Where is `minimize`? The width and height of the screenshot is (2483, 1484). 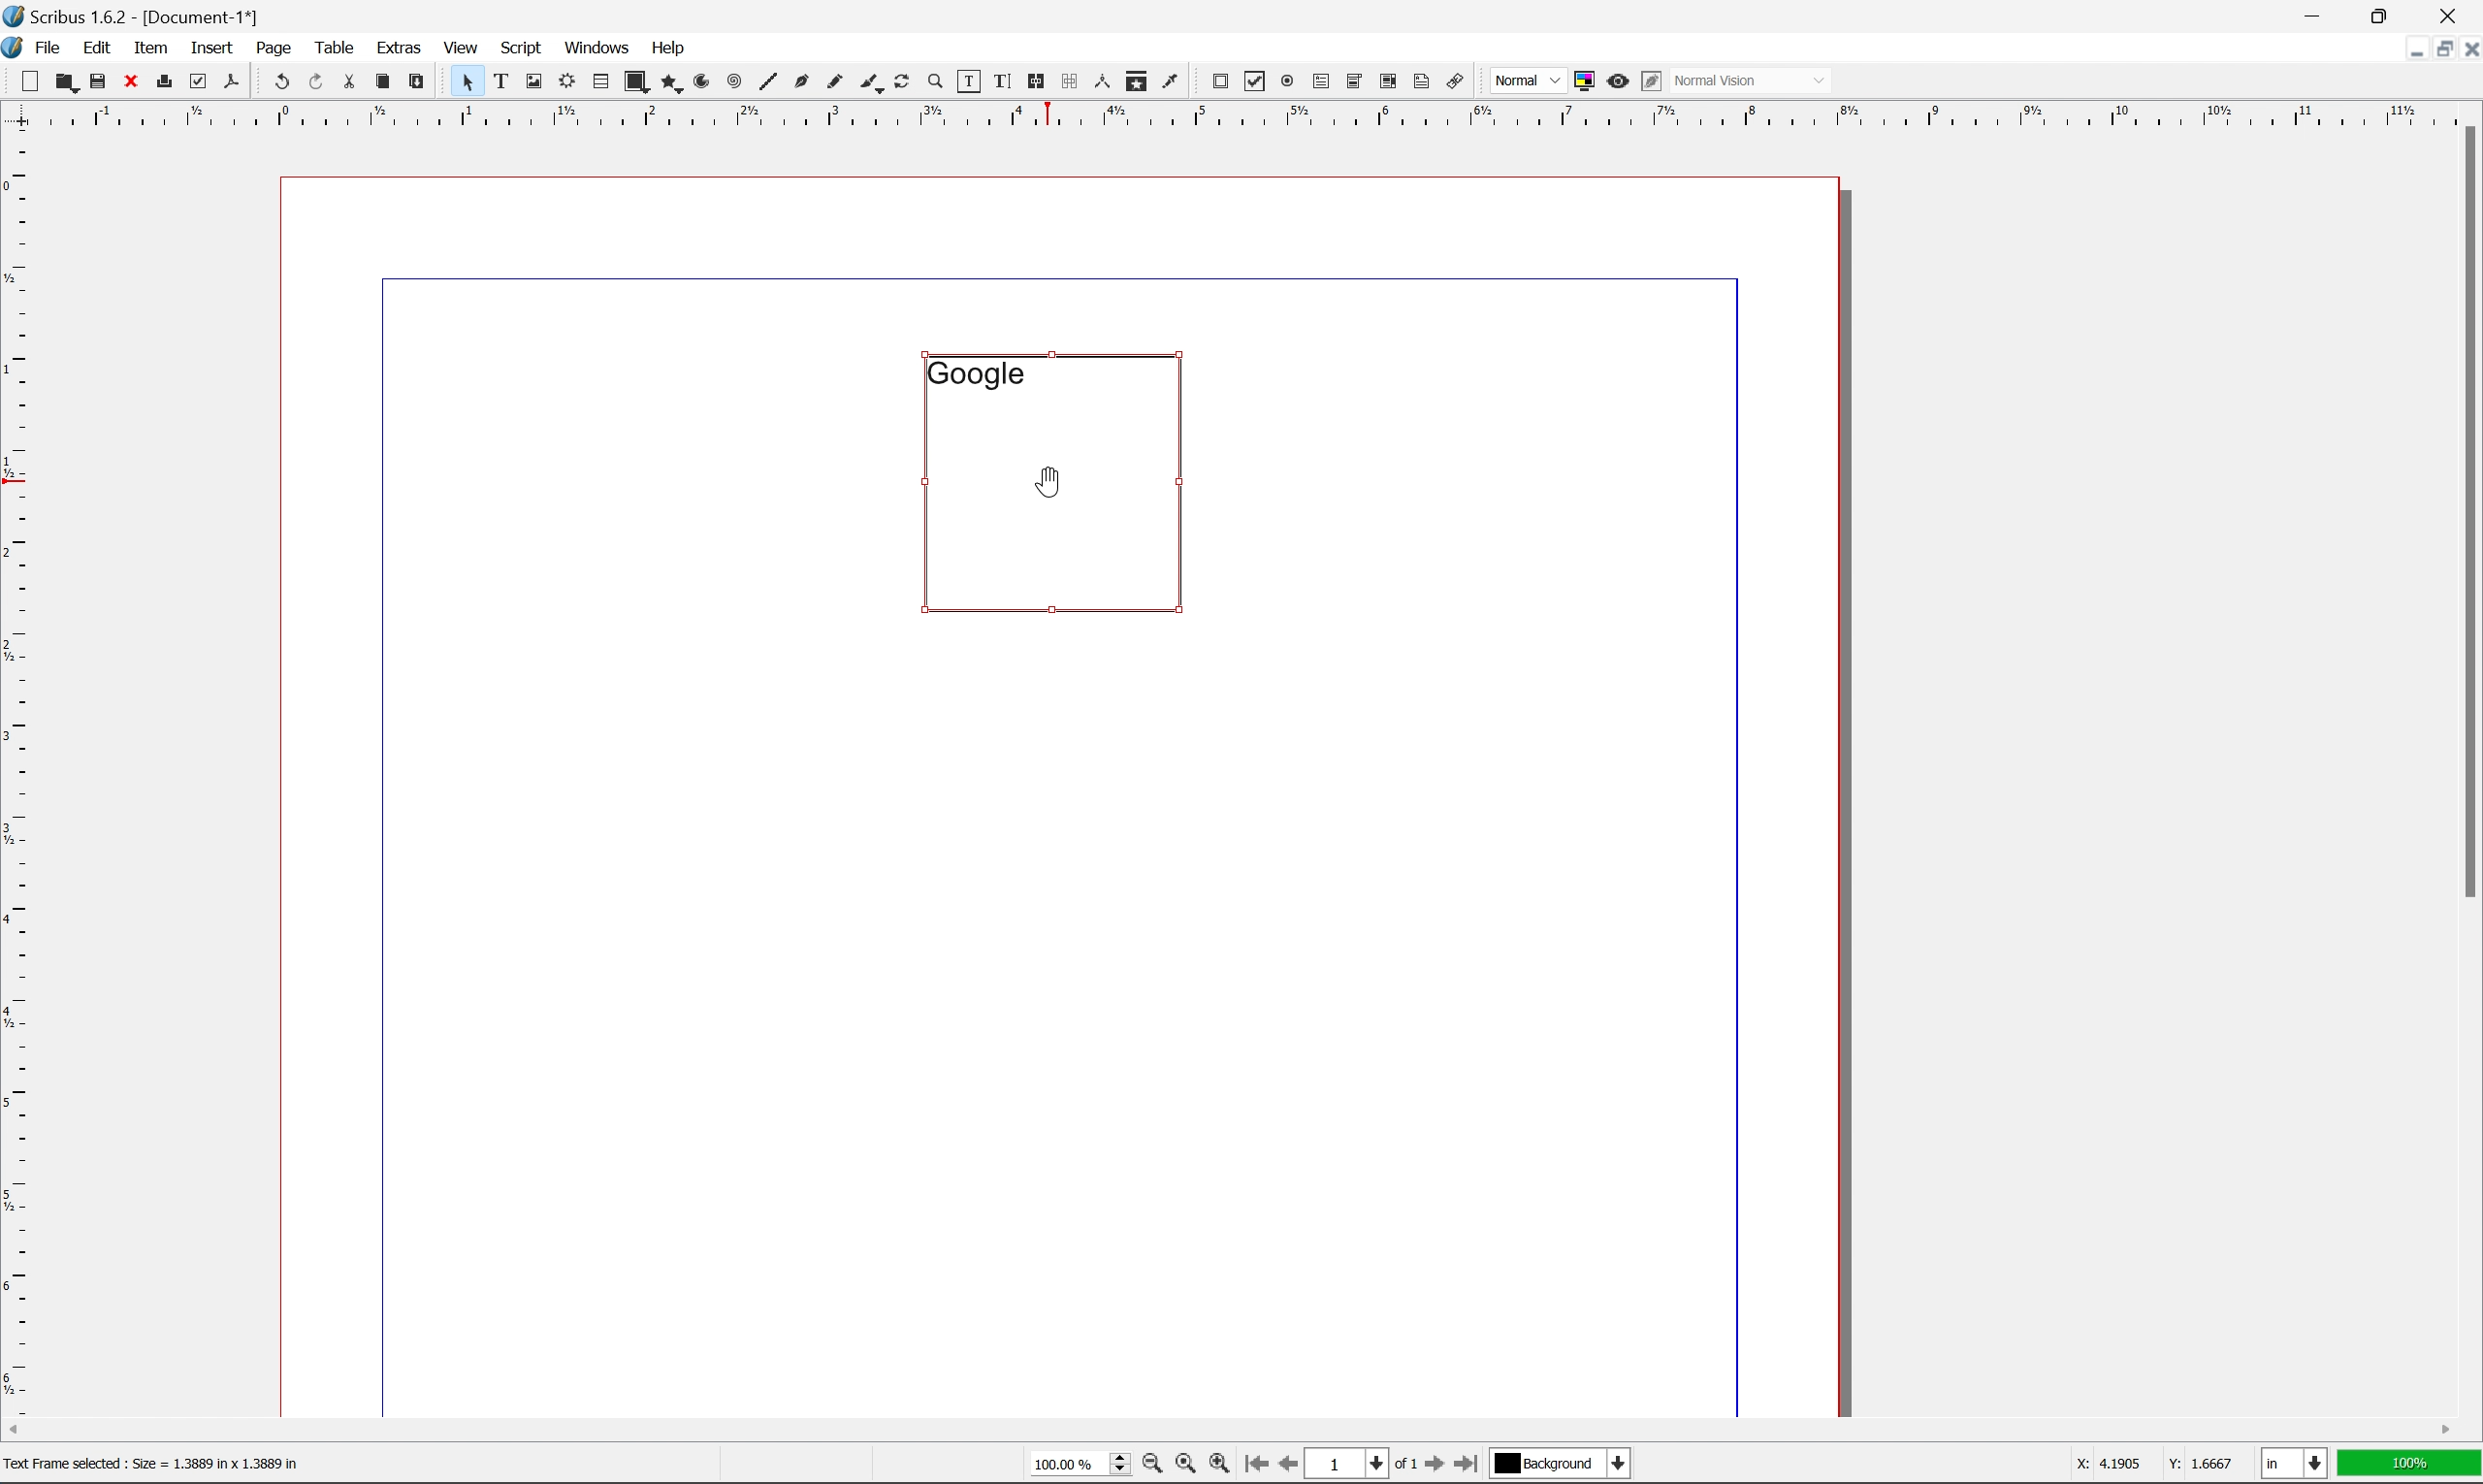 minimize is located at coordinates (2316, 14).